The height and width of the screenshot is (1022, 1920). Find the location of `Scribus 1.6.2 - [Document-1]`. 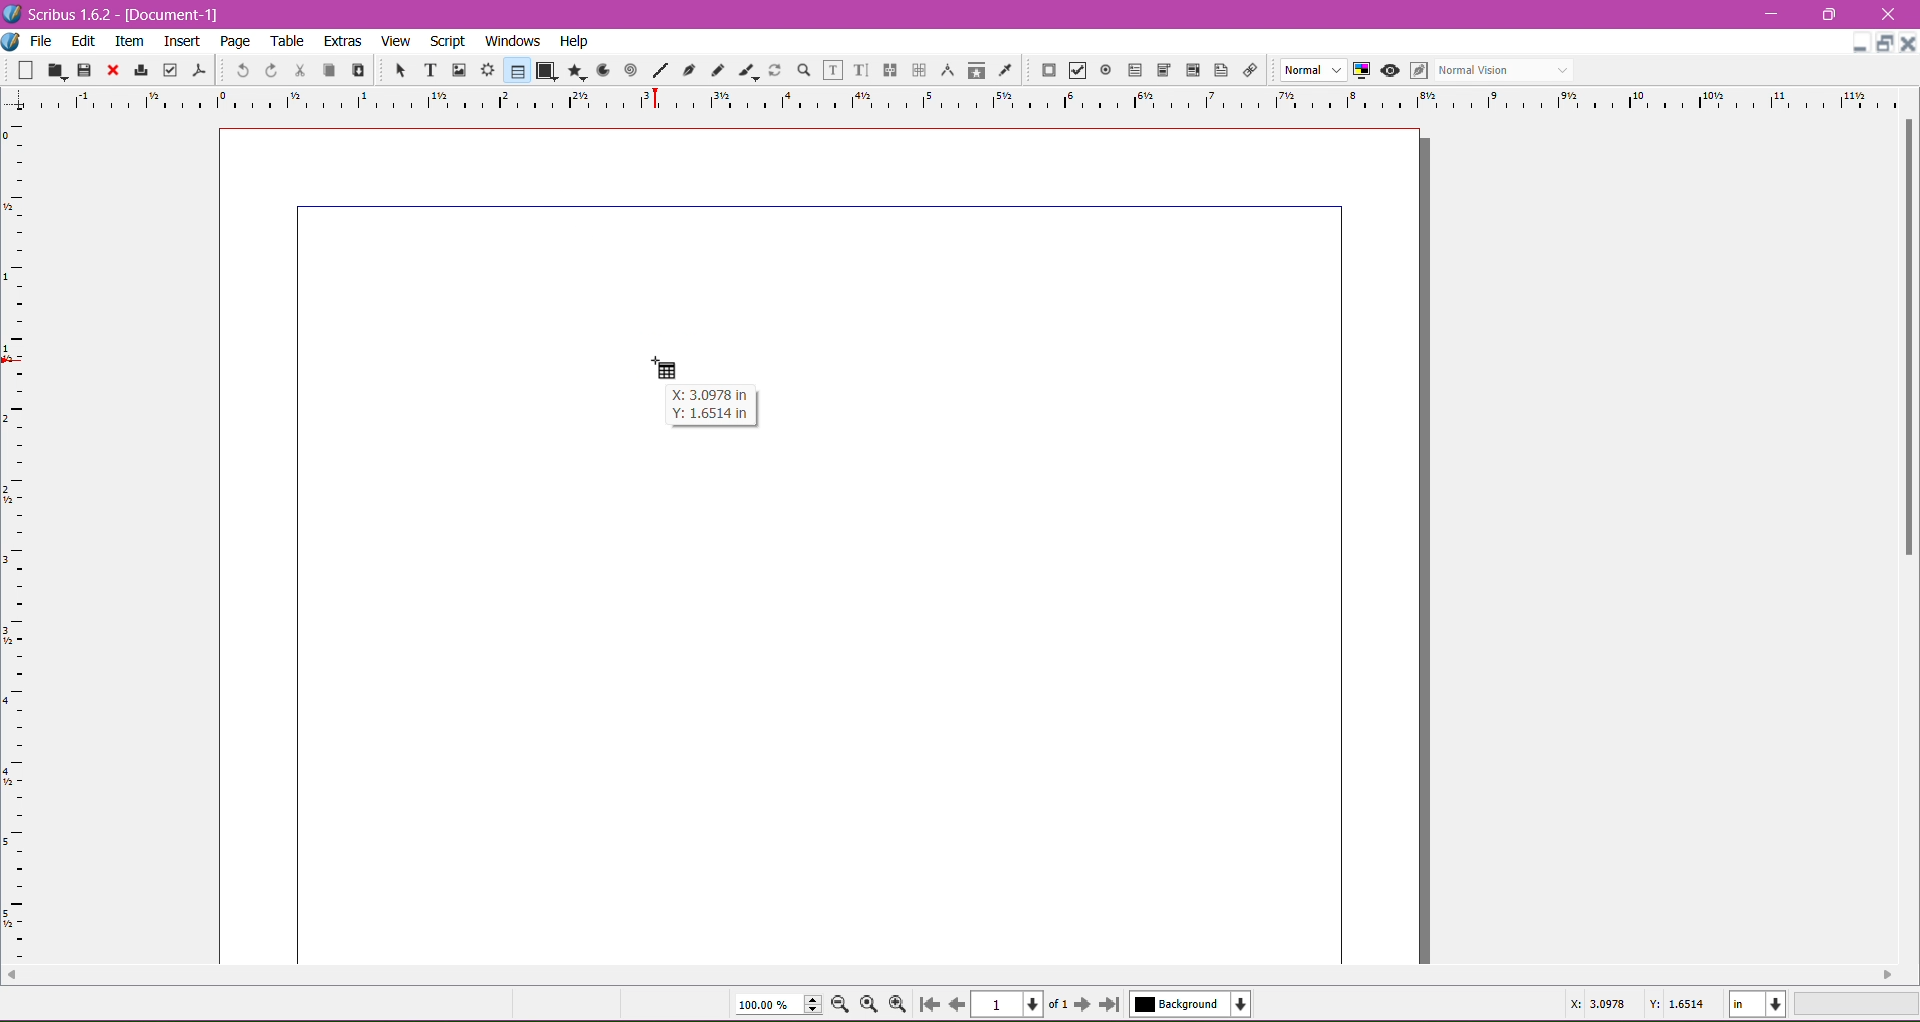

Scribus 1.6.2 - [Document-1] is located at coordinates (120, 14).